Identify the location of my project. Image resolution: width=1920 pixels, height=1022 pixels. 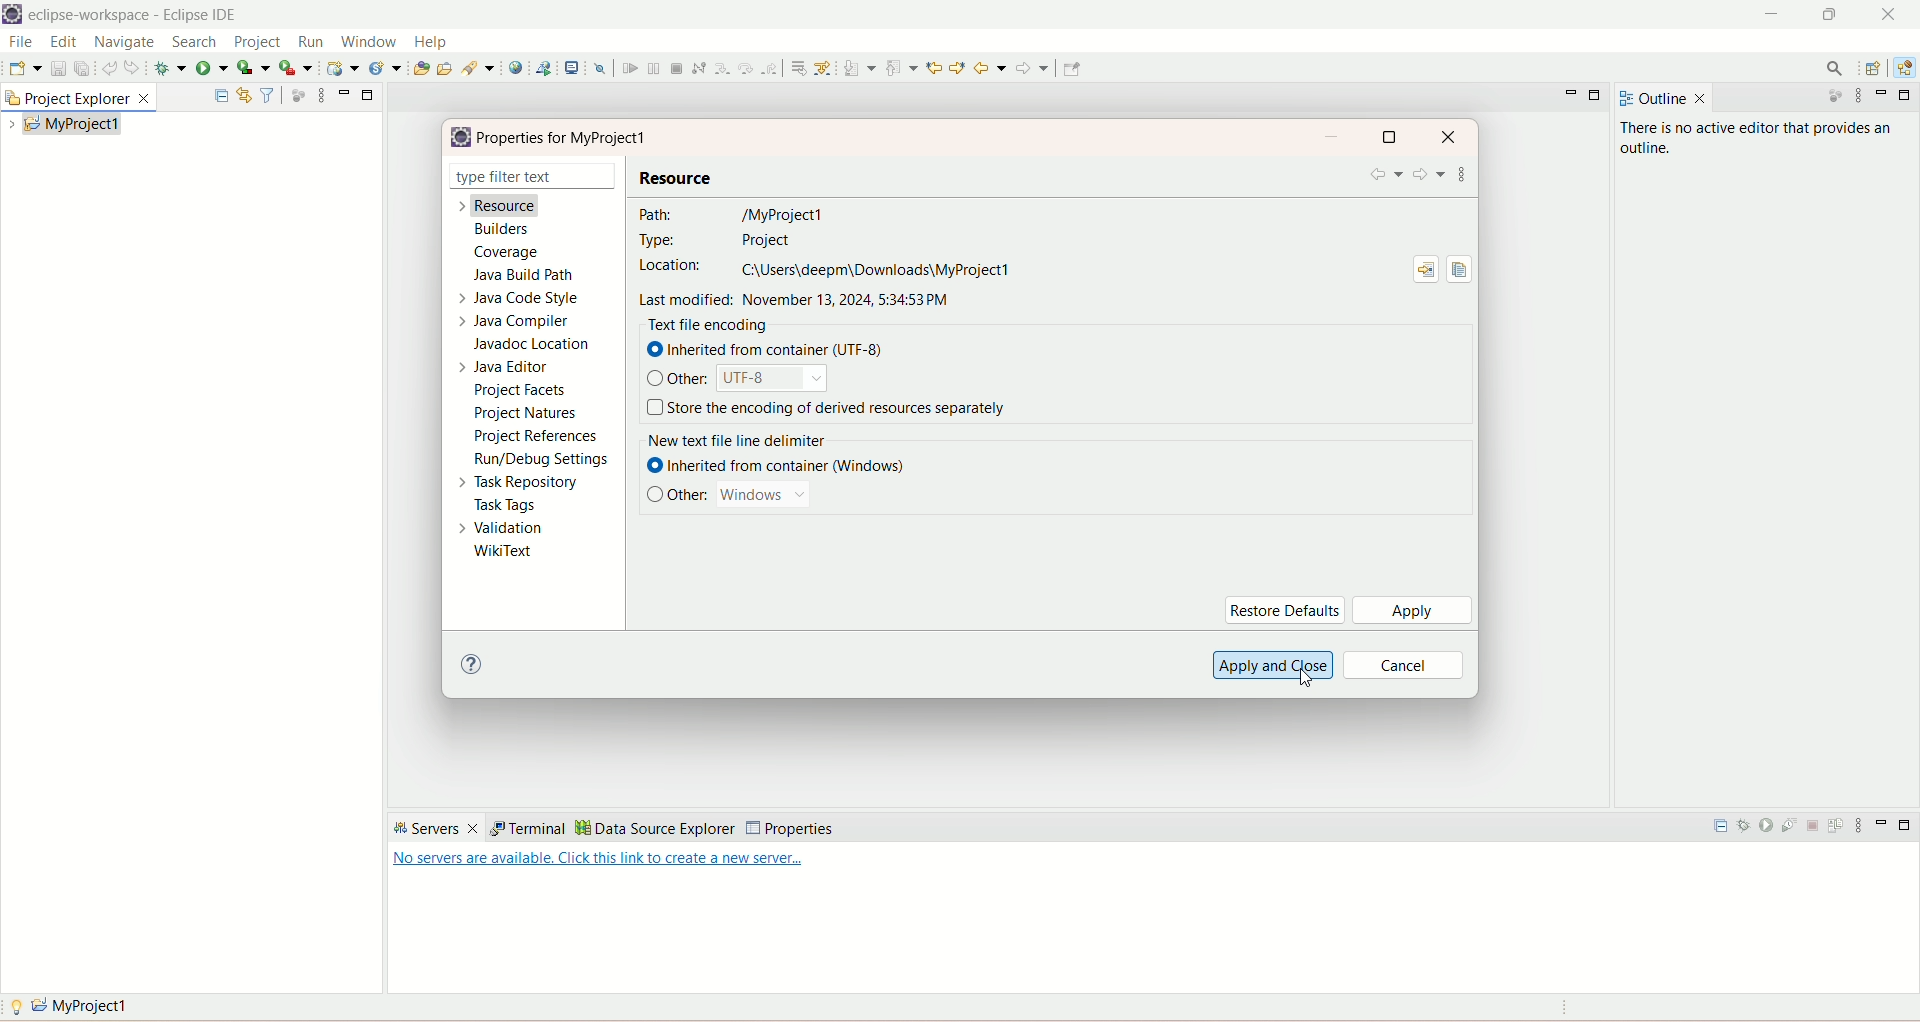
(71, 122).